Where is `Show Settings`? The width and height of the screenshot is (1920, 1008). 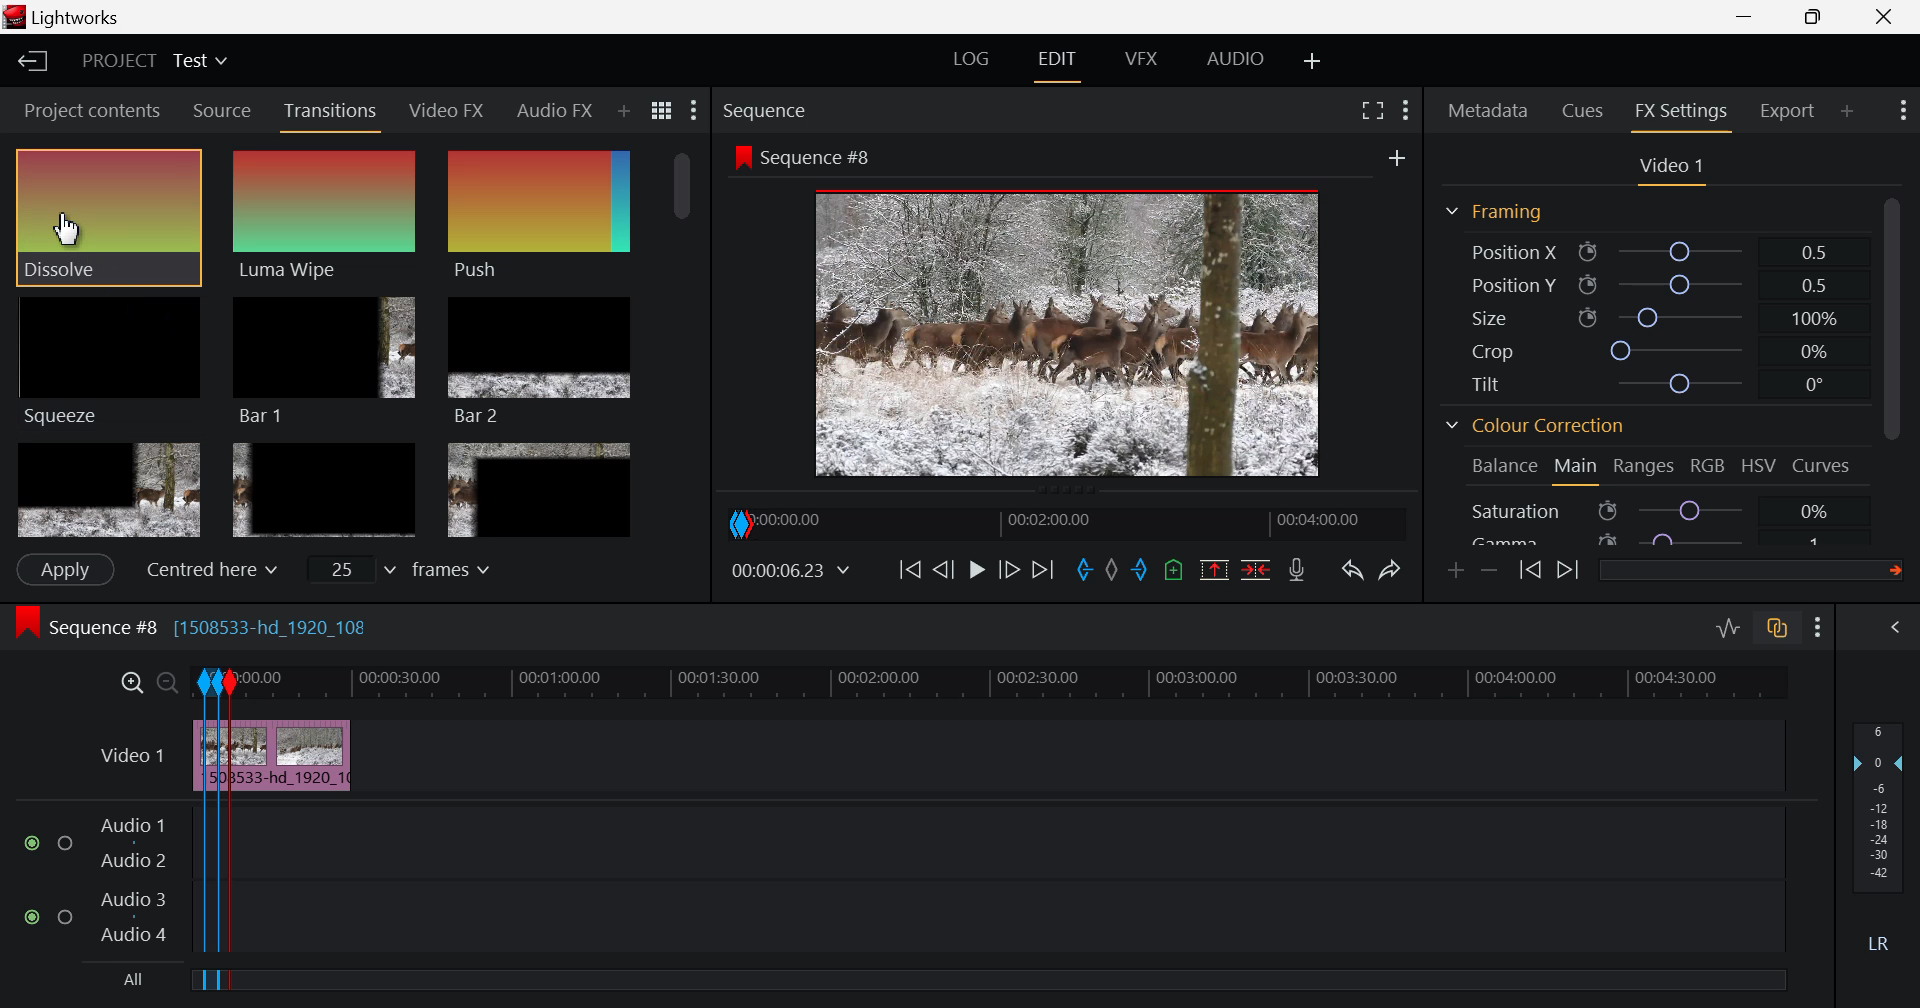 Show Settings is located at coordinates (1901, 111).